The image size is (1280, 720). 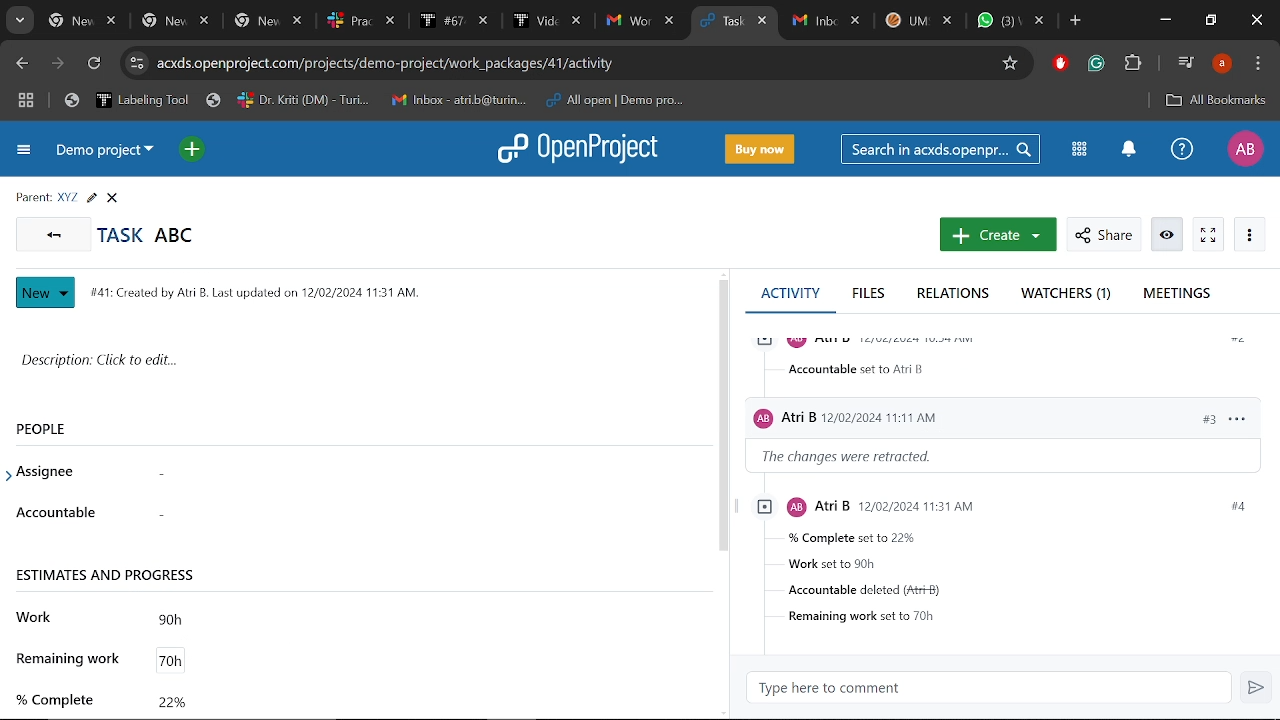 What do you see at coordinates (61, 65) in the screenshot?
I see `Next page` at bounding box center [61, 65].